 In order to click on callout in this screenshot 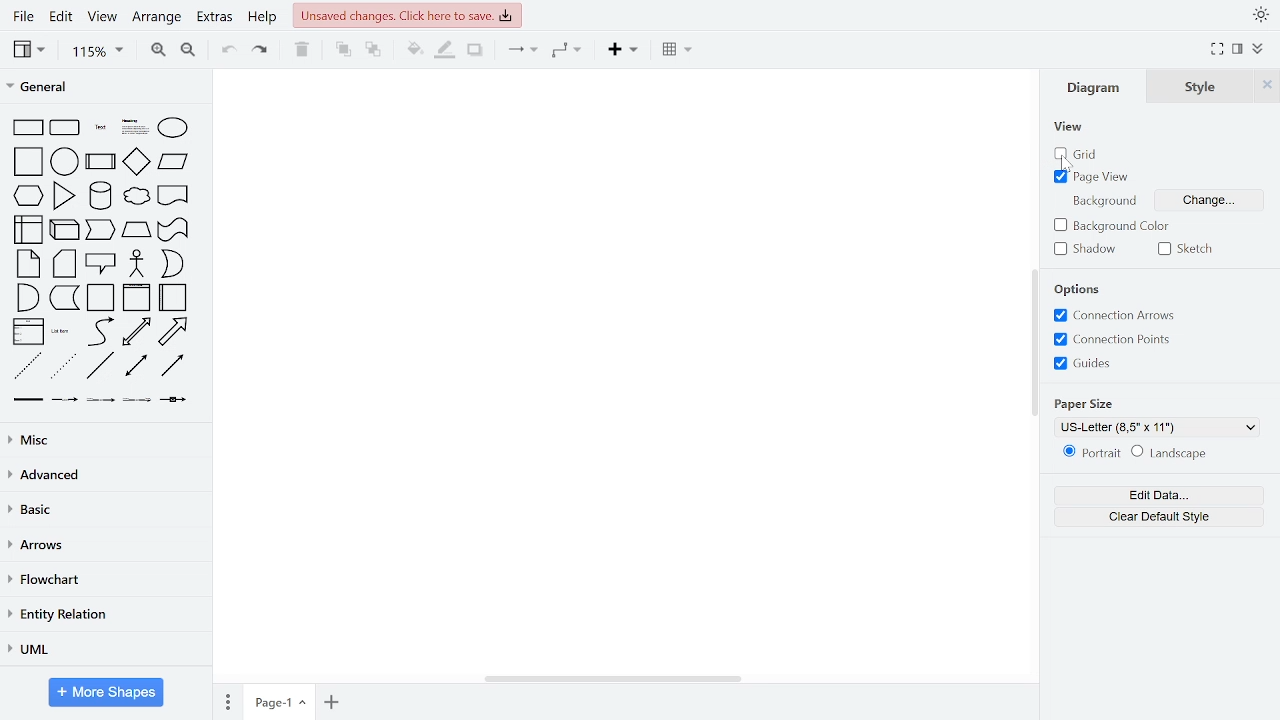, I will do `click(99, 263)`.